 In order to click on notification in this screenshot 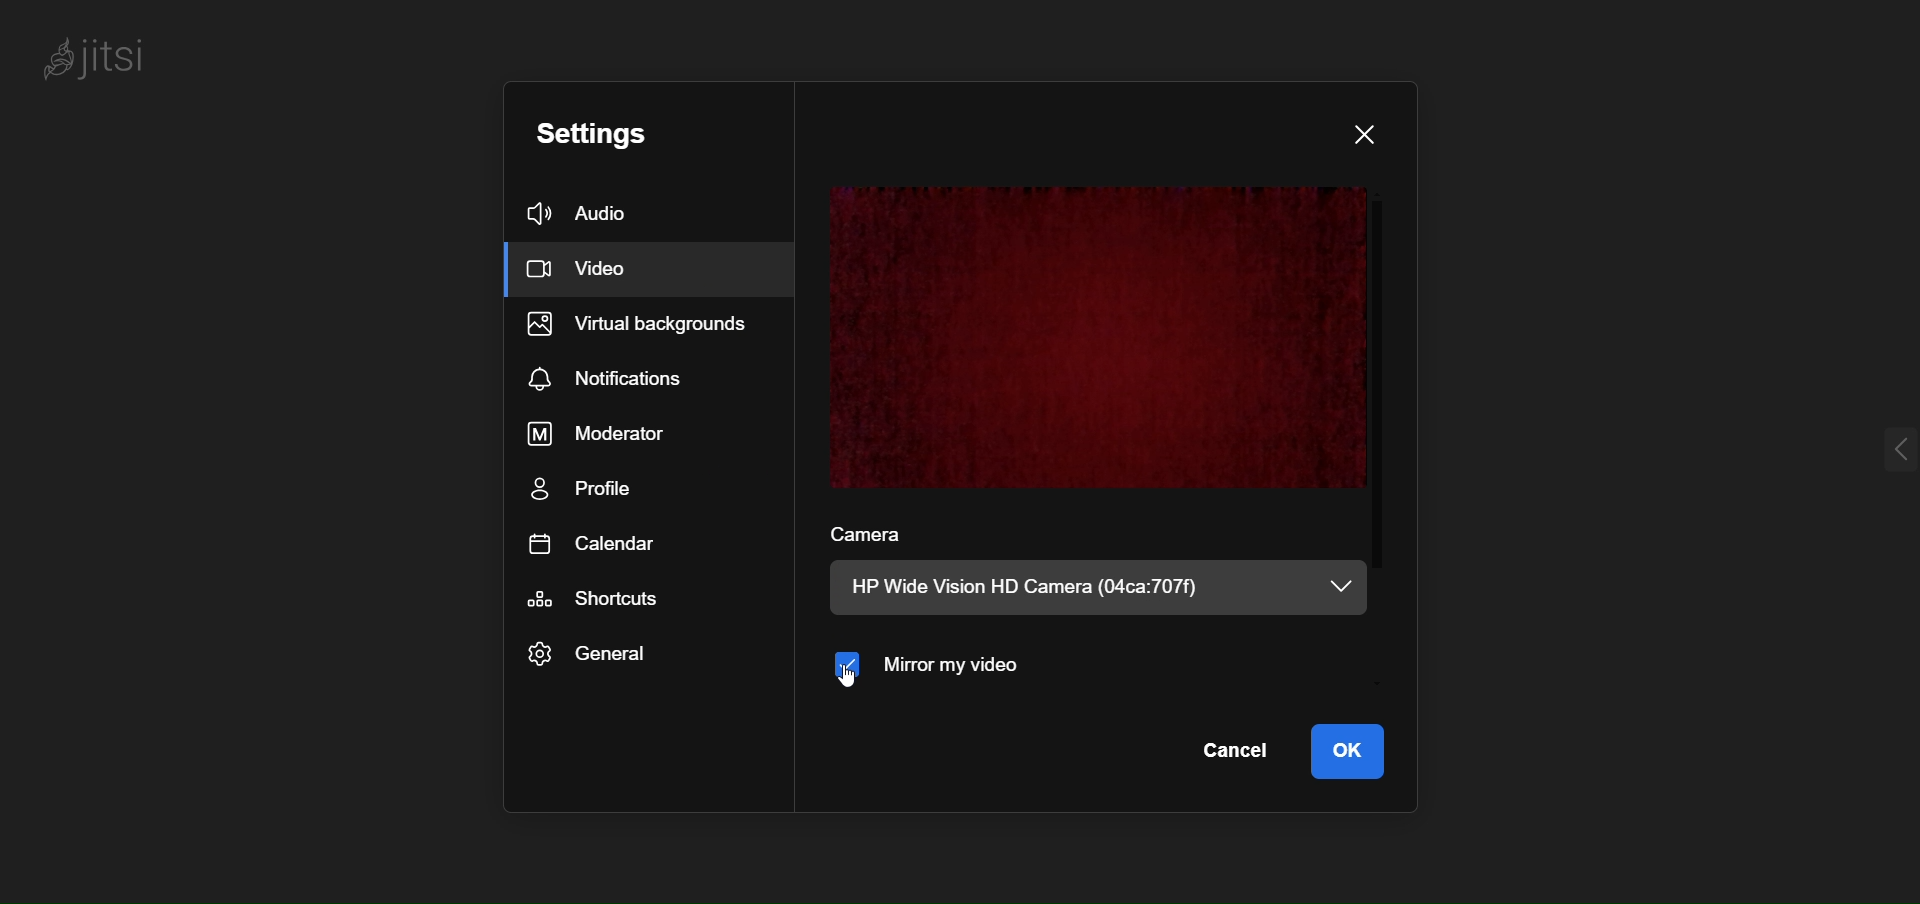, I will do `click(607, 377)`.